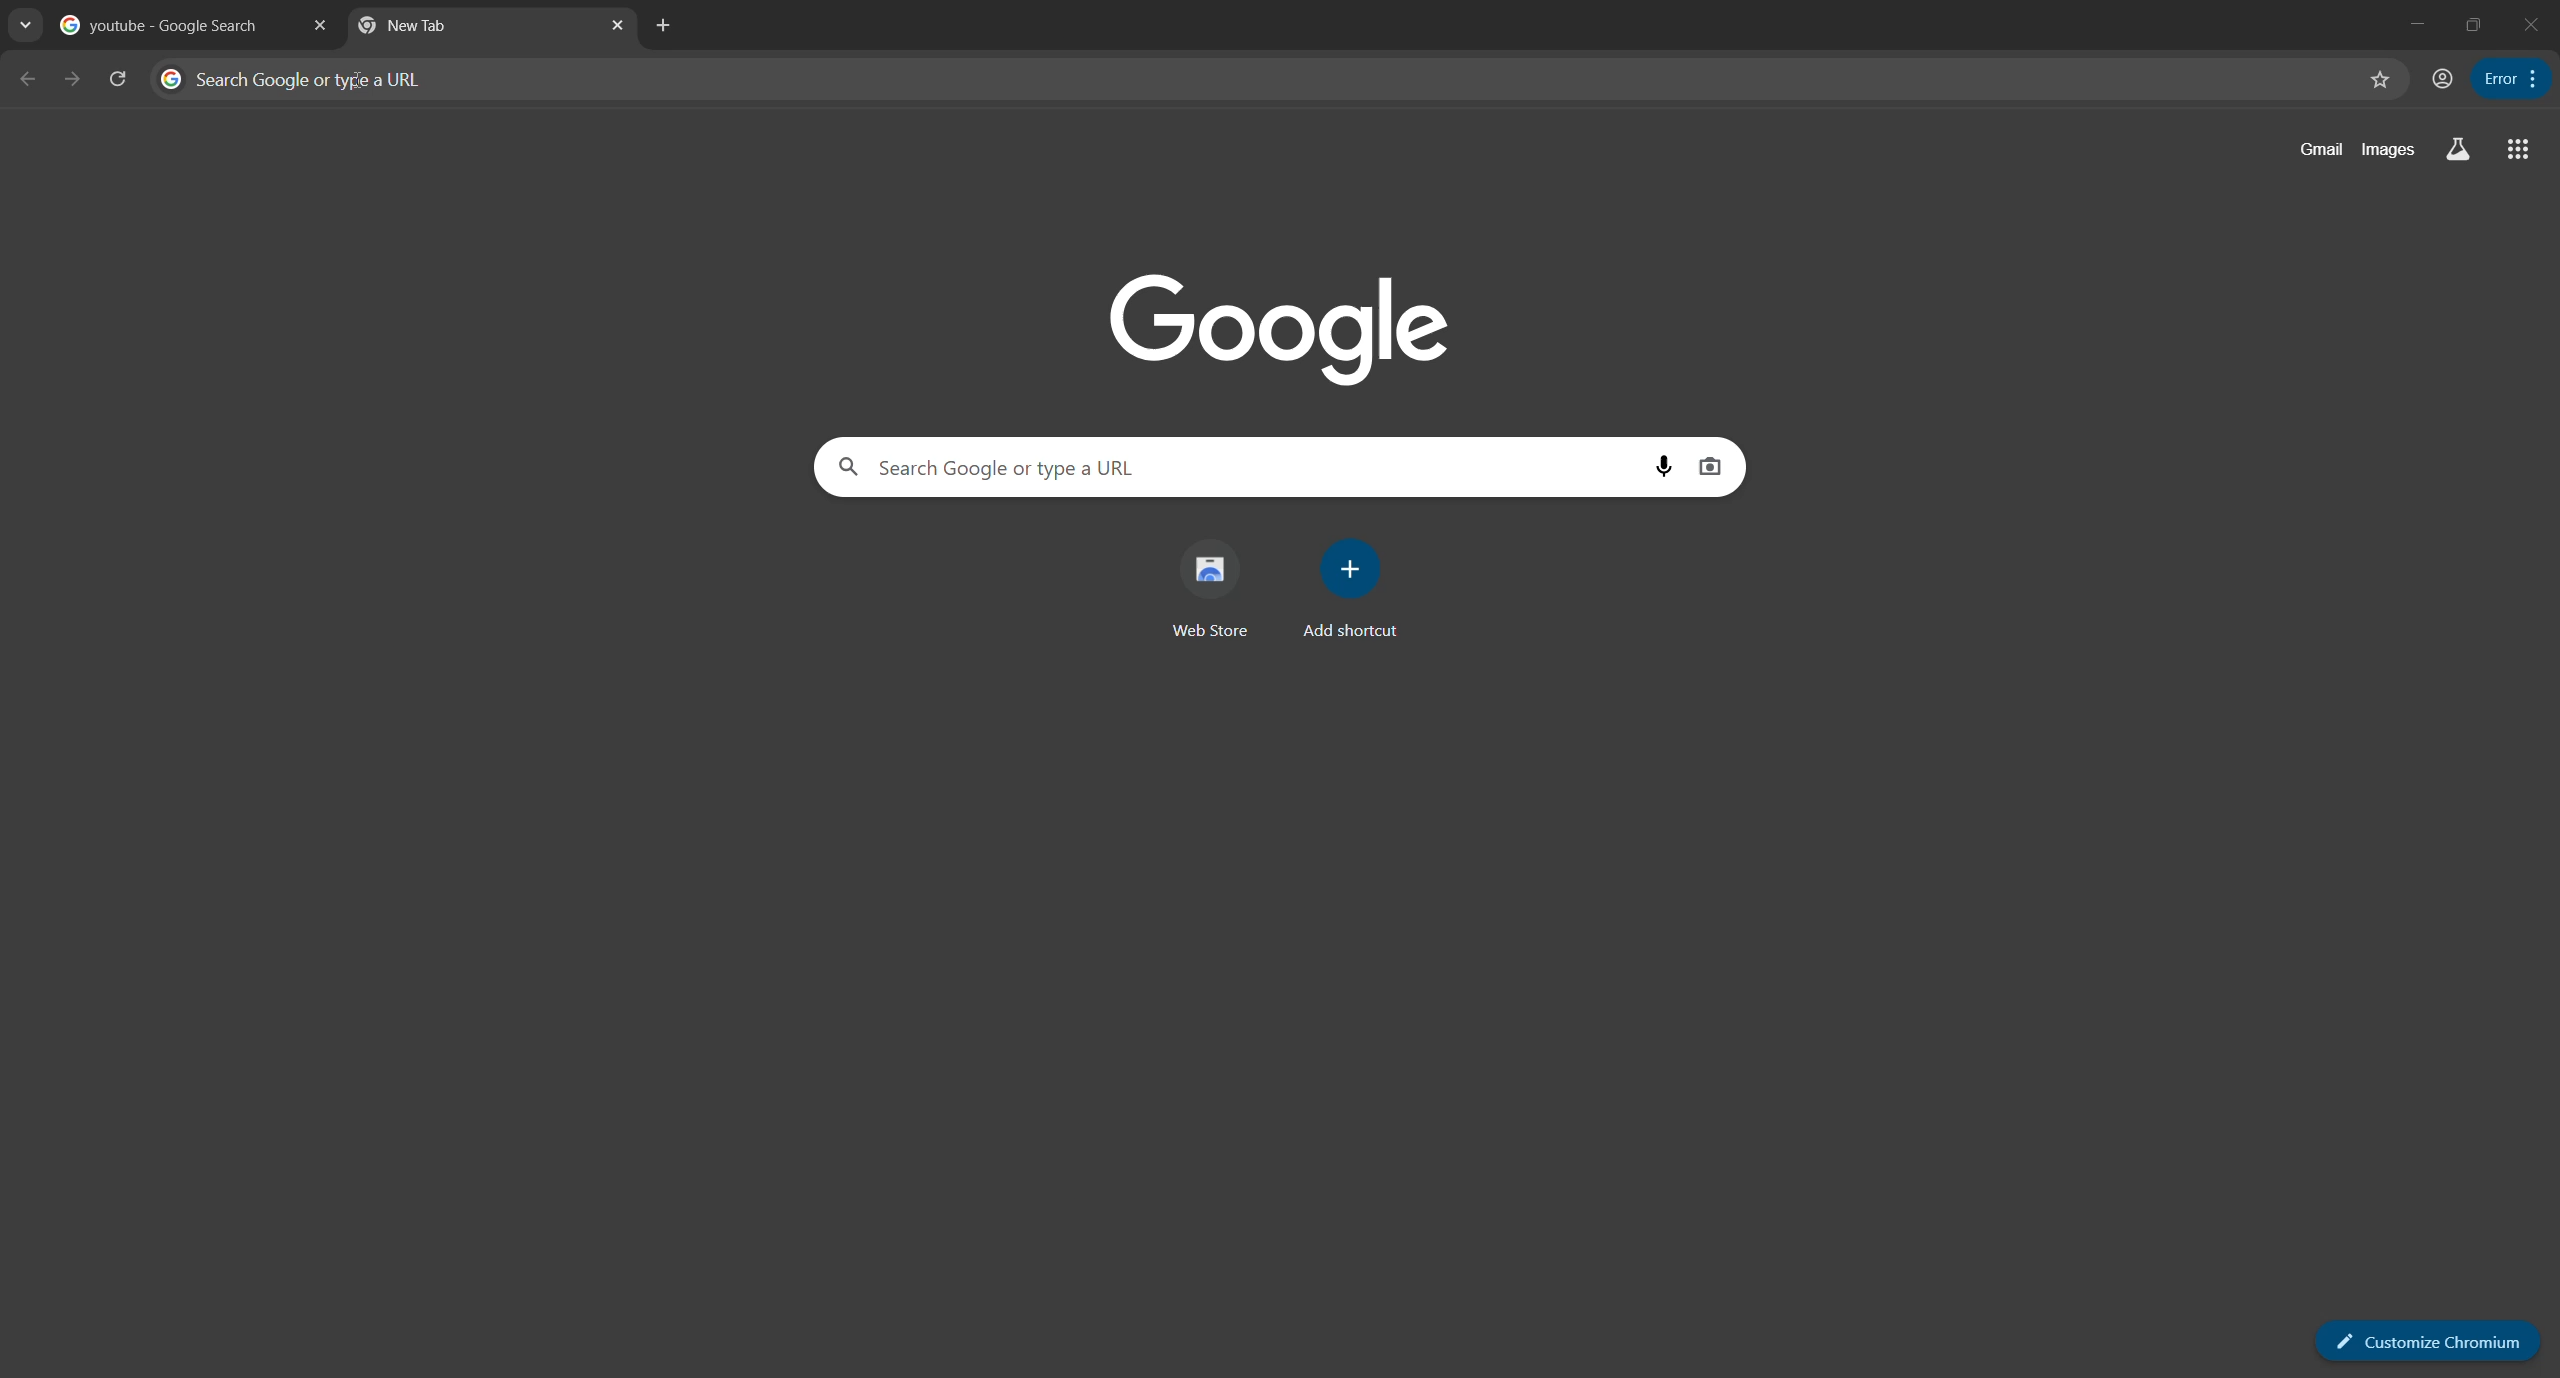  What do you see at coordinates (2378, 79) in the screenshot?
I see `bookmark this tab` at bounding box center [2378, 79].